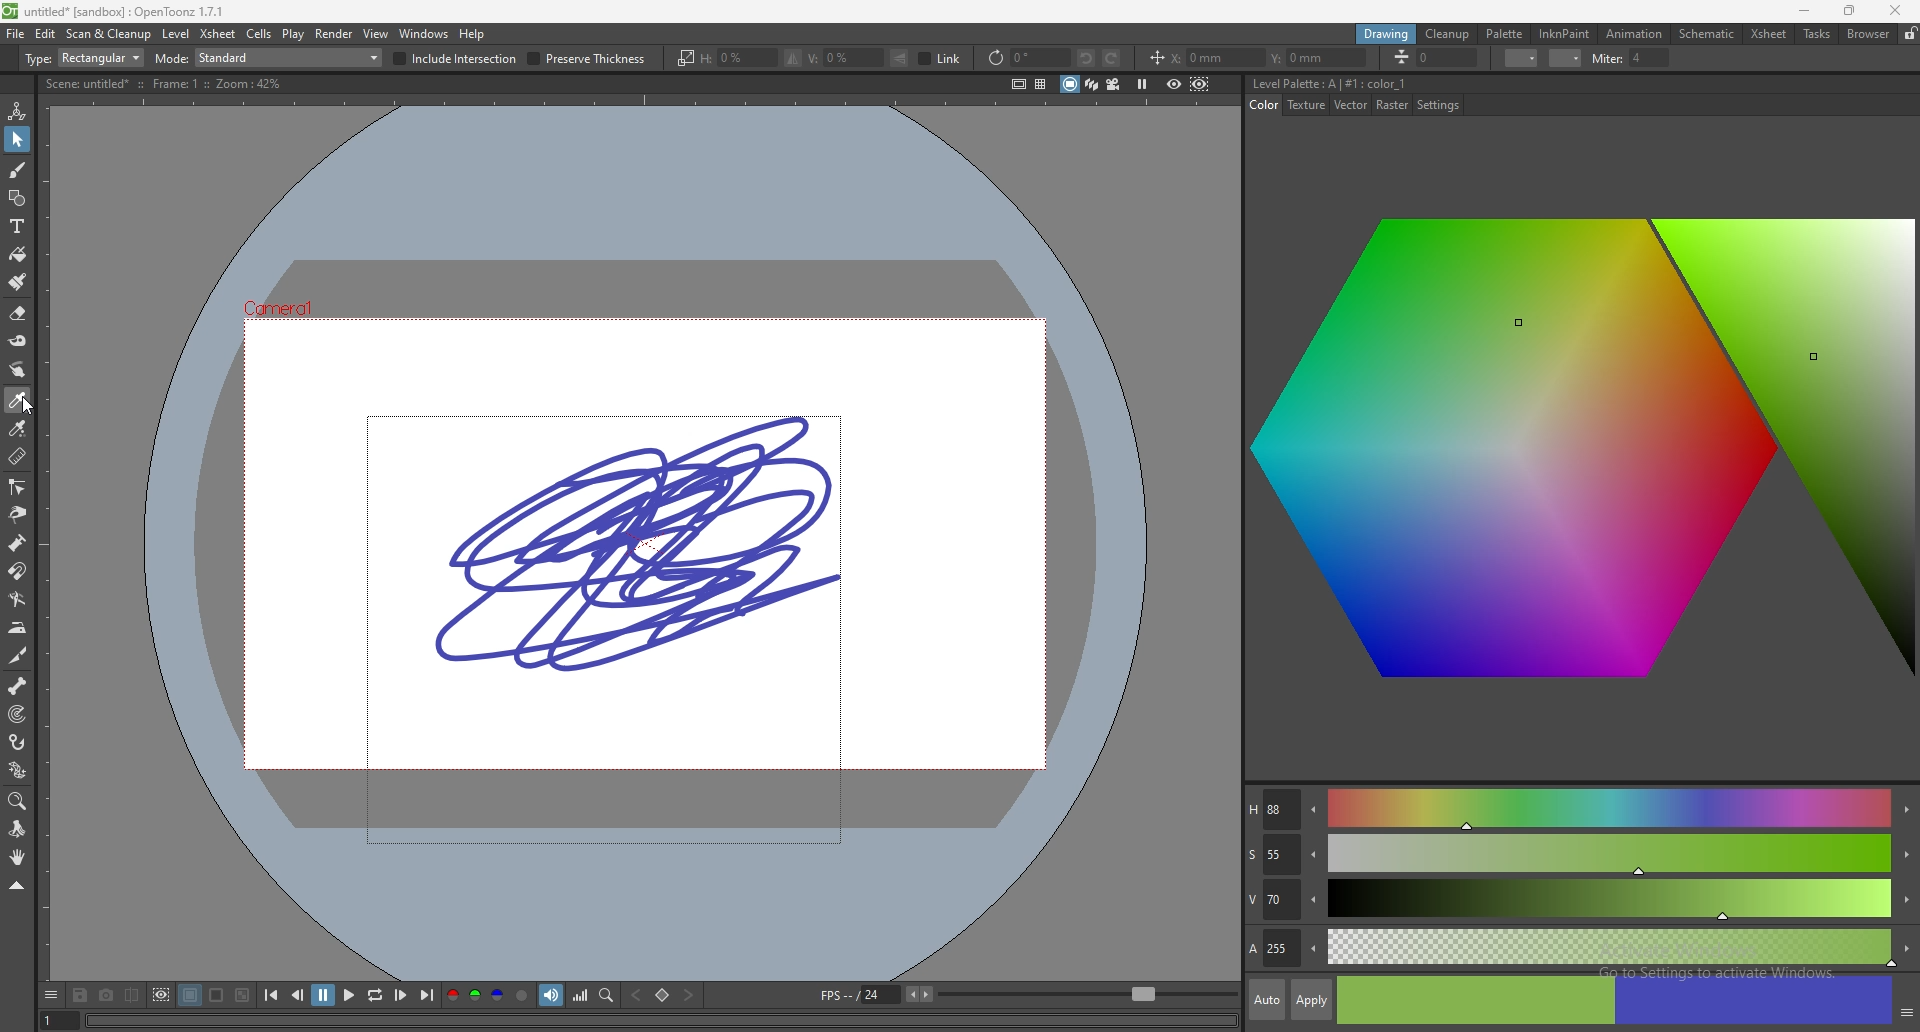 The height and width of the screenshot is (1032, 1920). I want to click on color gradient, so click(1587, 456).